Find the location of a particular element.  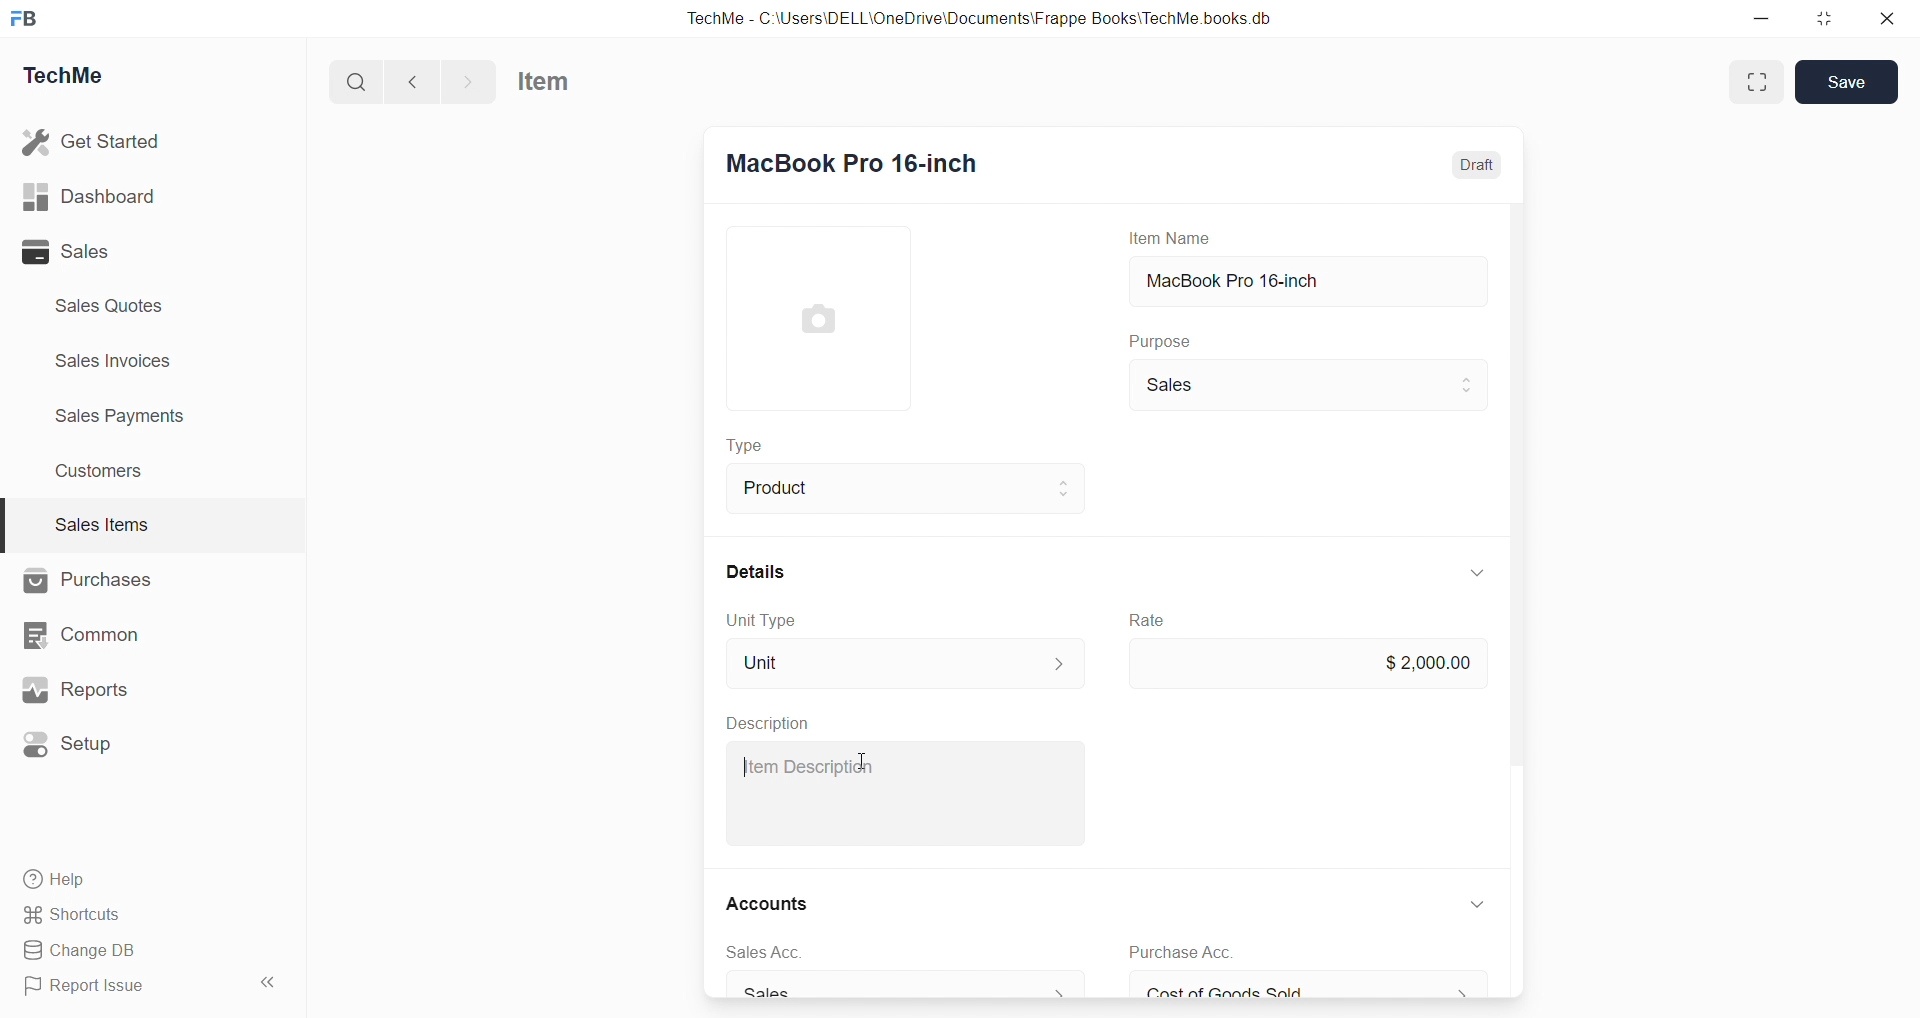

Dashboard is located at coordinates (90, 195).